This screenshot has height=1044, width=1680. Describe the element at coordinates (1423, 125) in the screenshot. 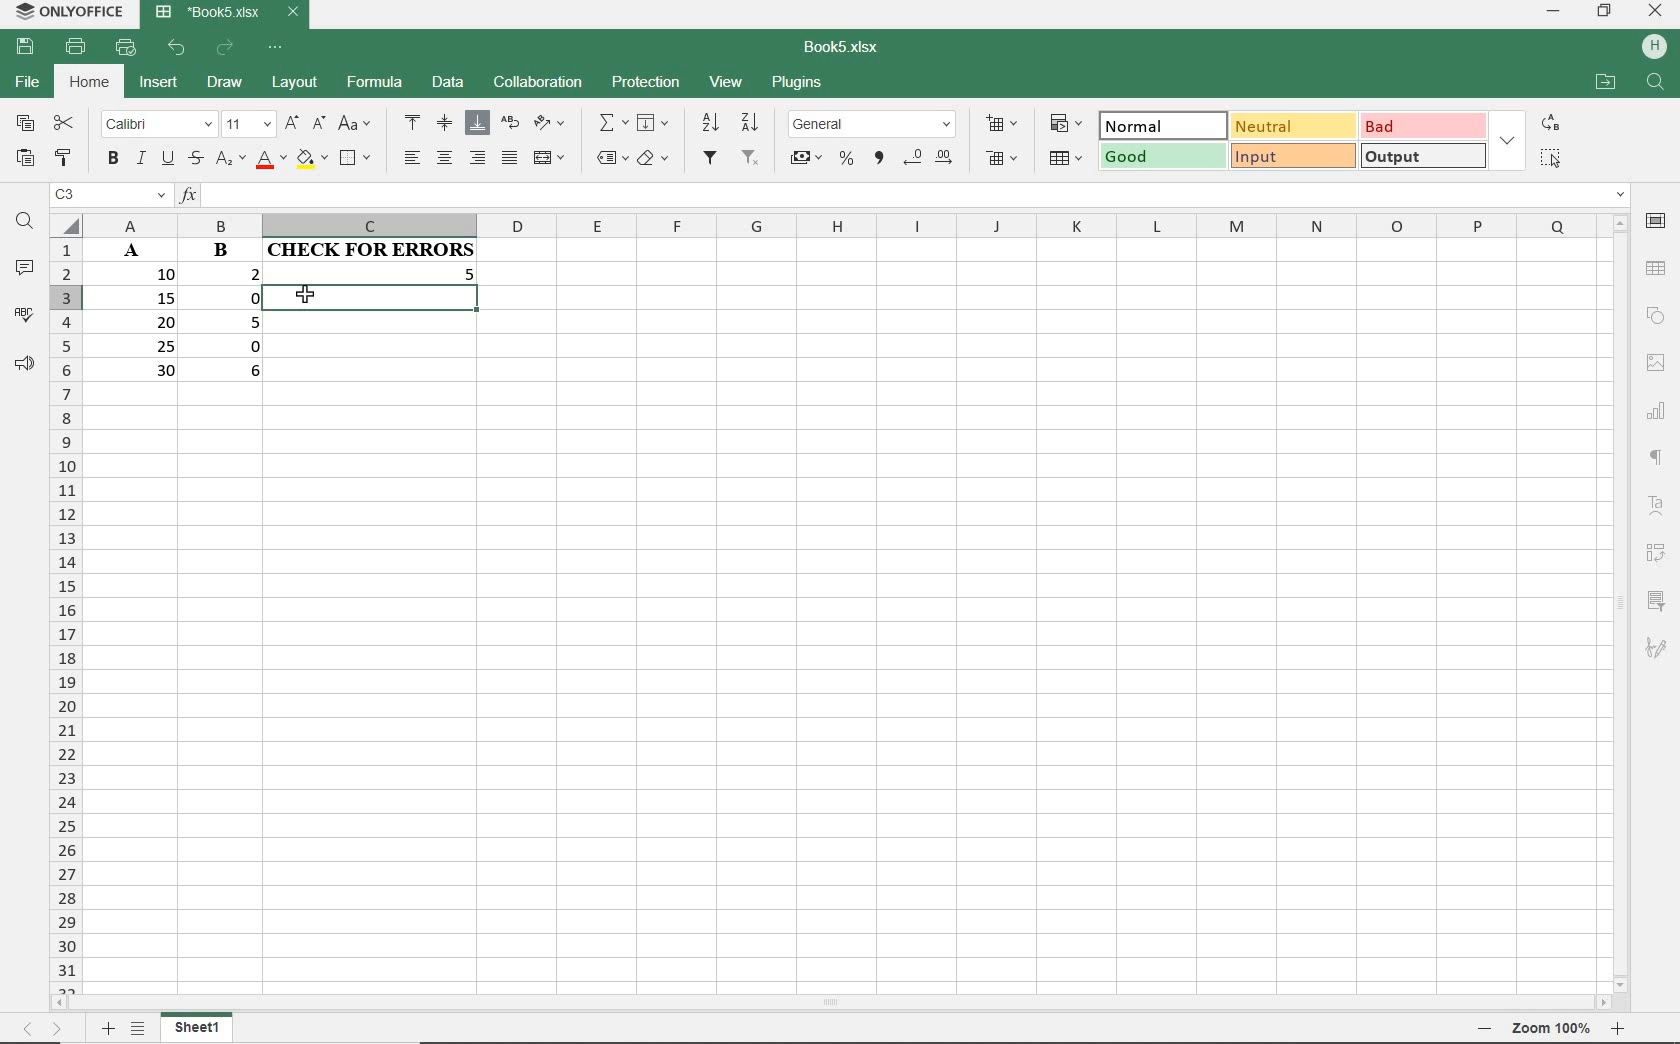

I see `BAD` at that location.